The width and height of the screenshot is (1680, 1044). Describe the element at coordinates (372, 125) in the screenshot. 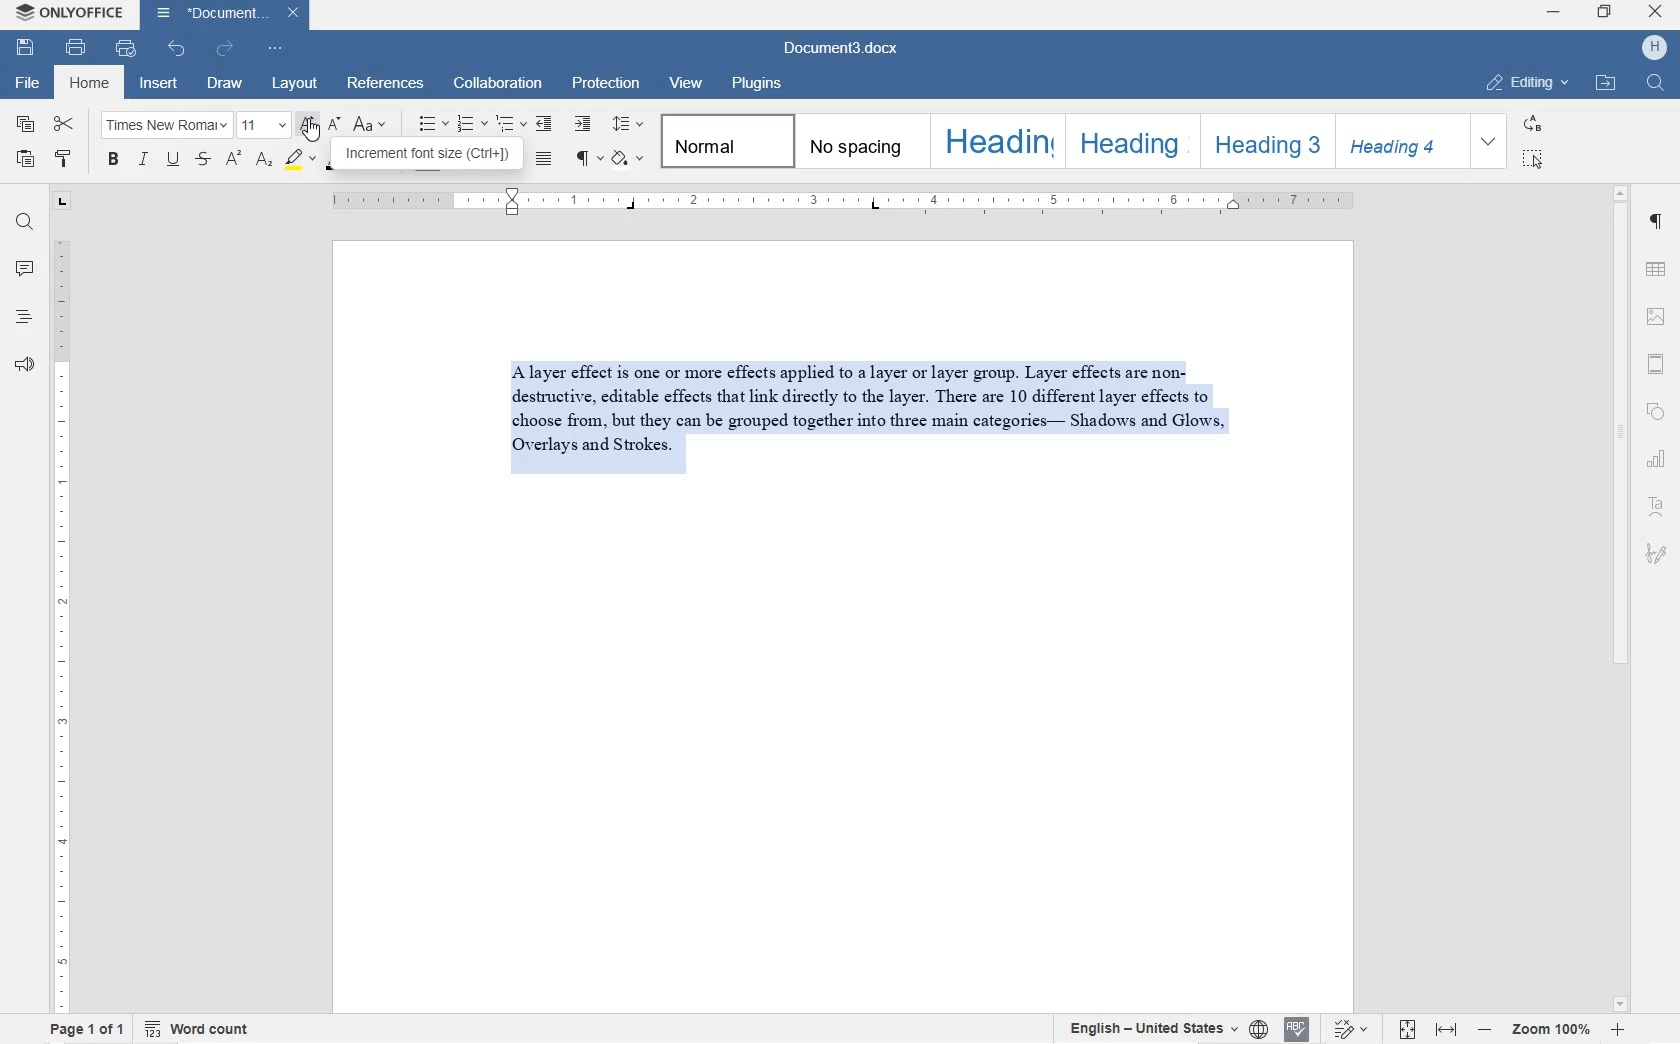

I see `change case` at that location.